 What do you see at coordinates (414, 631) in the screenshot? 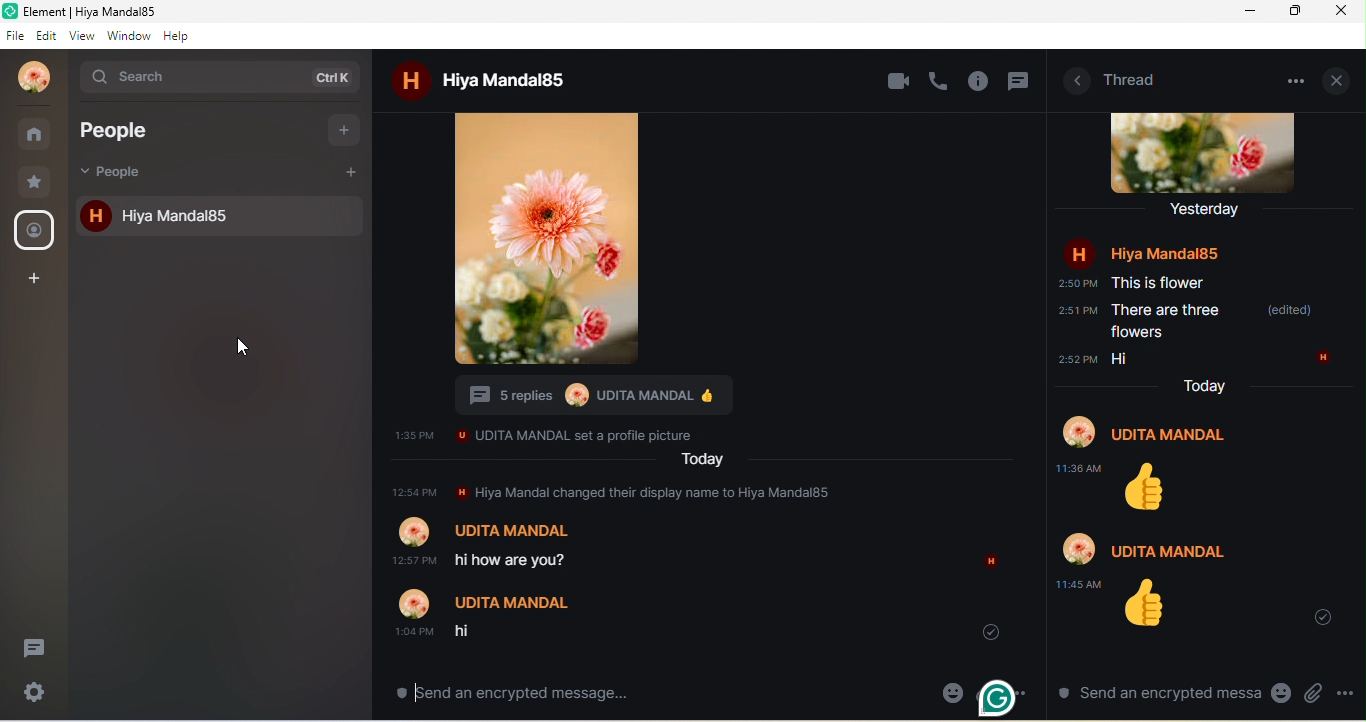
I see `1:04 PM` at bounding box center [414, 631].